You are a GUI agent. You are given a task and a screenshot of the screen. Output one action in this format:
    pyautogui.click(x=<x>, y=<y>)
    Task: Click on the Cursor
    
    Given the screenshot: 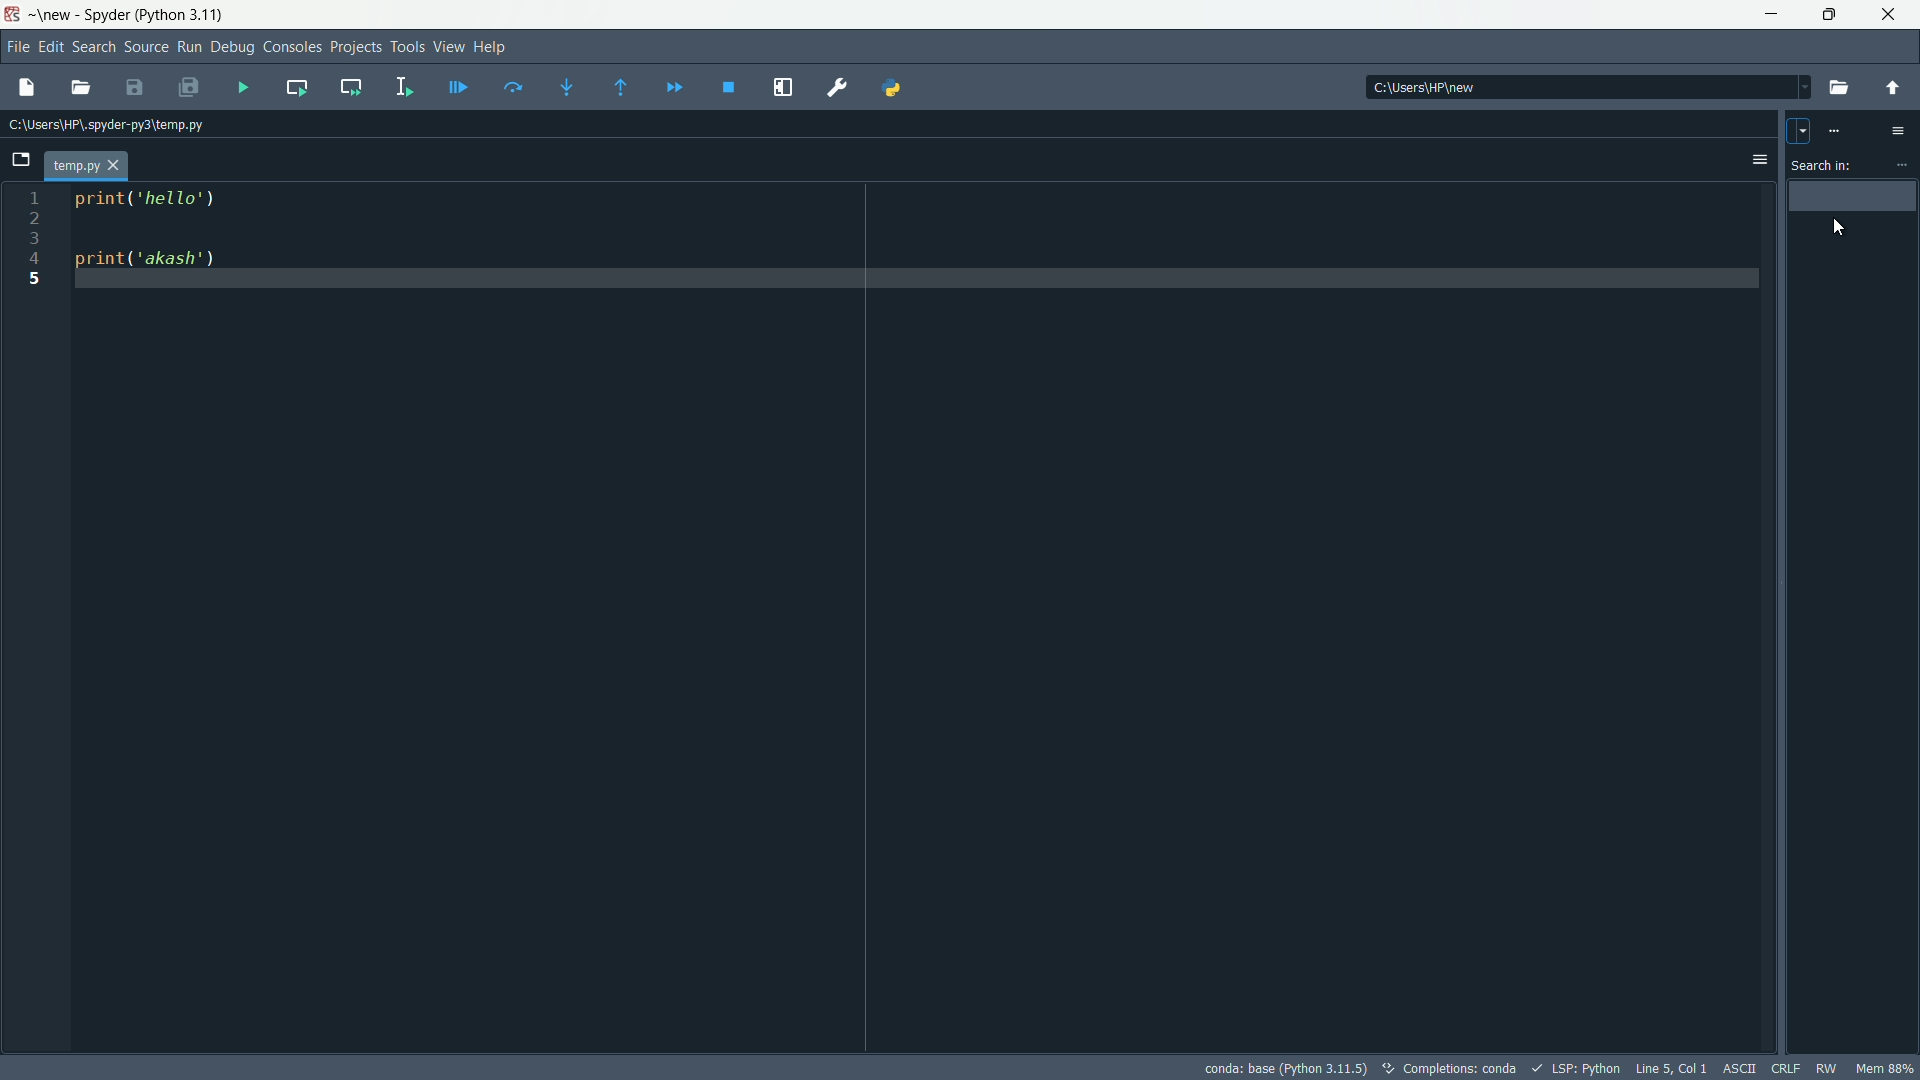 What is the action you would take?
    pyautogui.click(x=1840, y=229)
    